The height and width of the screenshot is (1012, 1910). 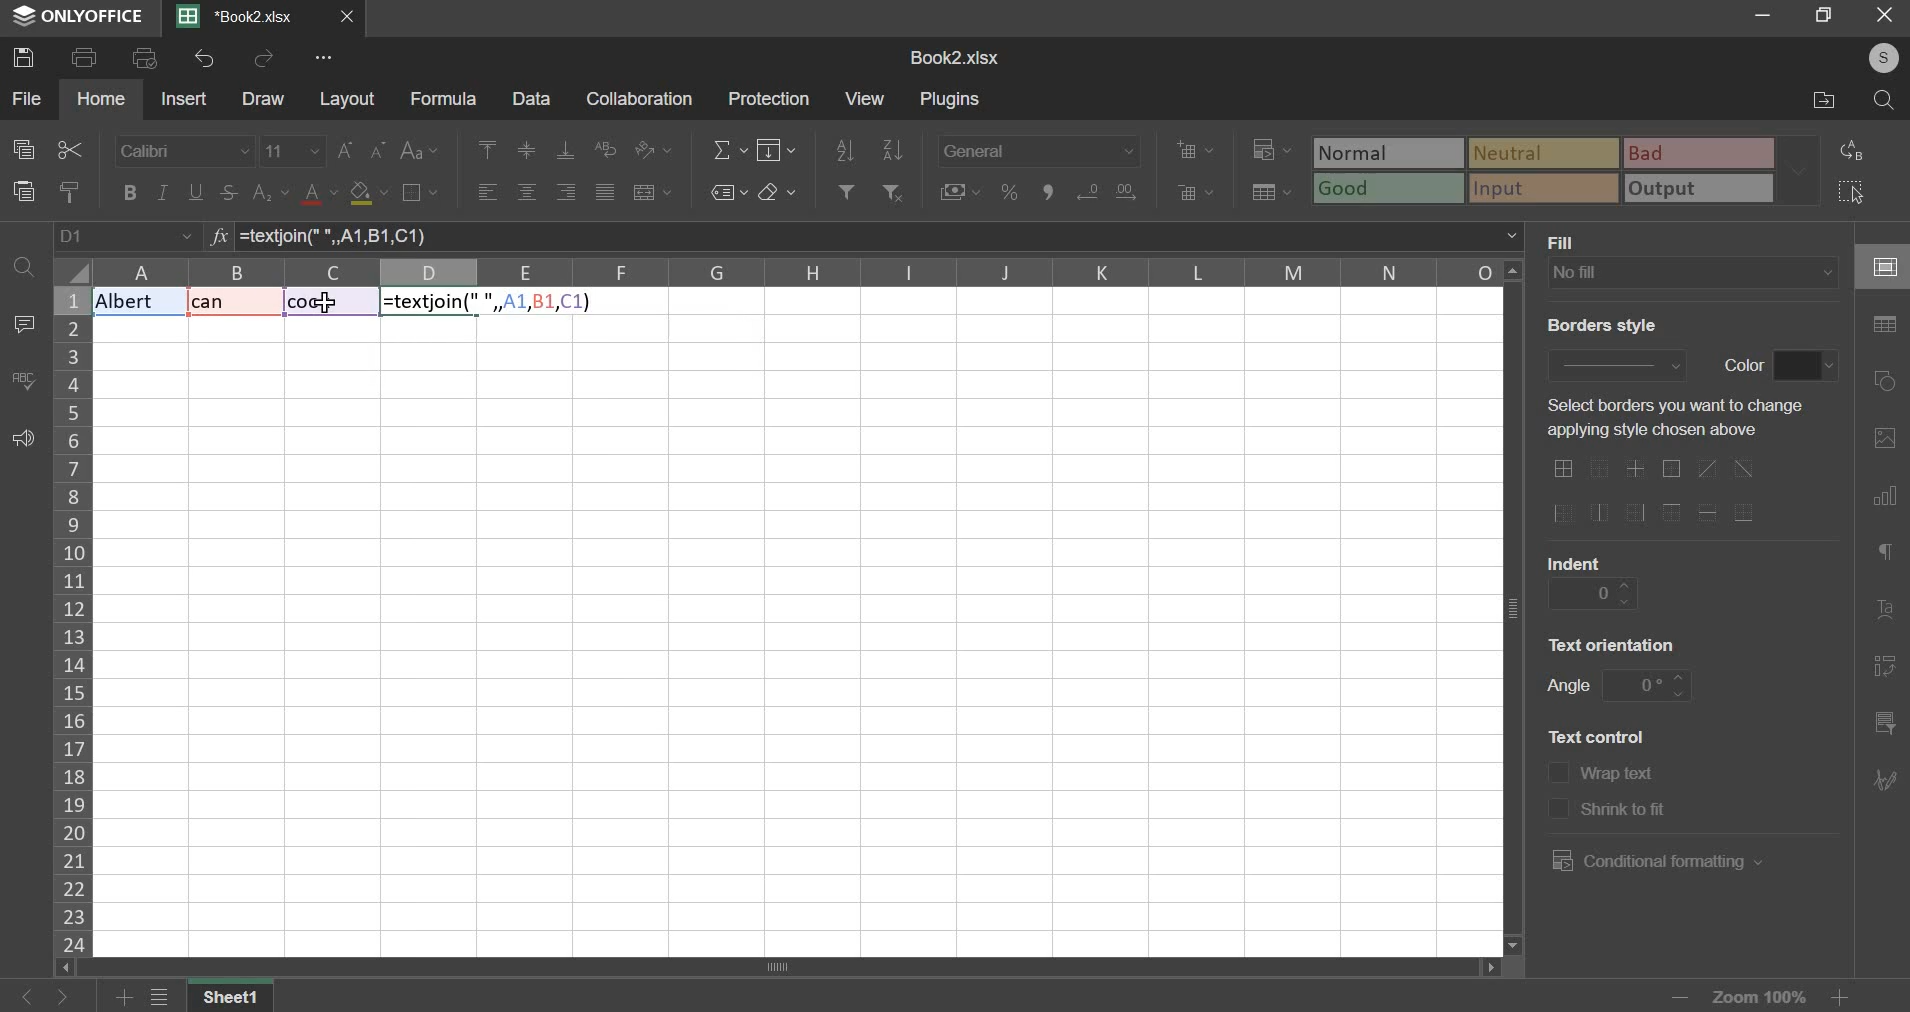 I want to click on fill type, so click(x=1693, y=273).